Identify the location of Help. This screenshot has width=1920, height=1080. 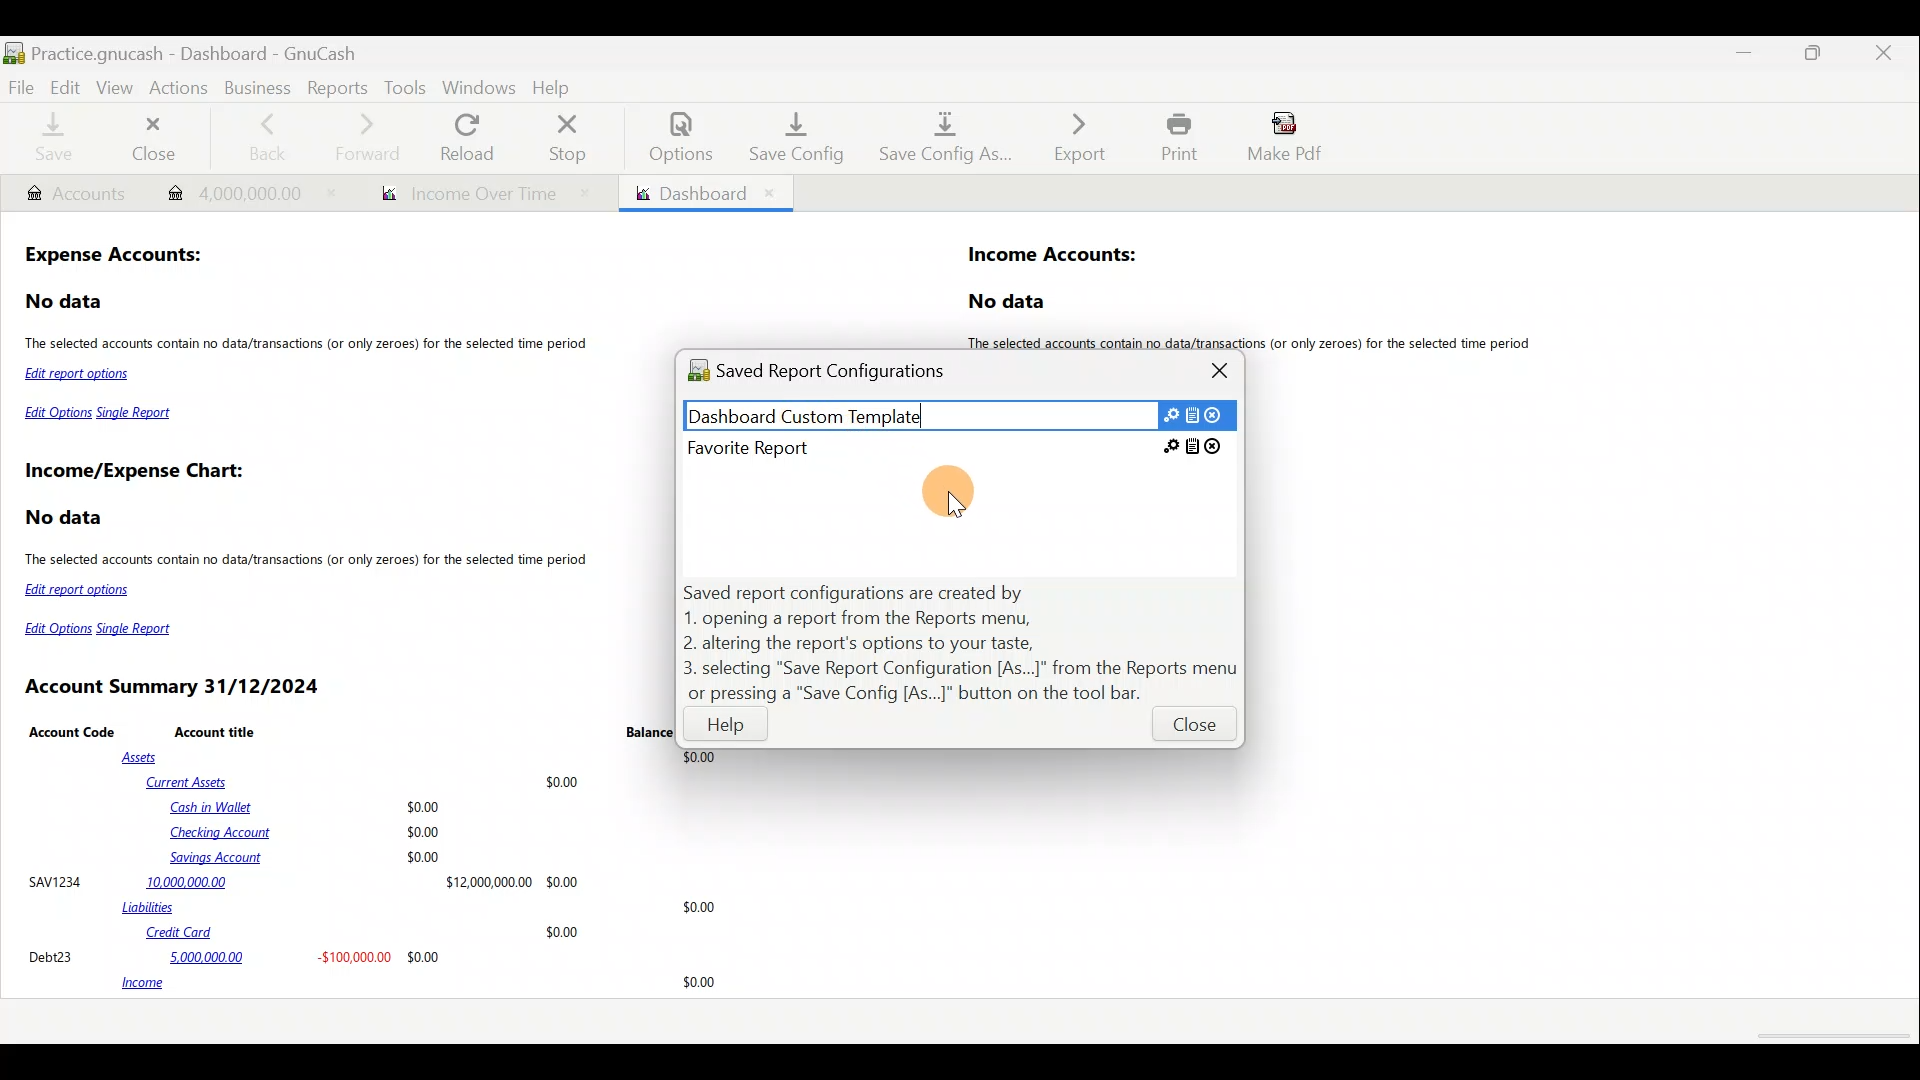
(727, 729).